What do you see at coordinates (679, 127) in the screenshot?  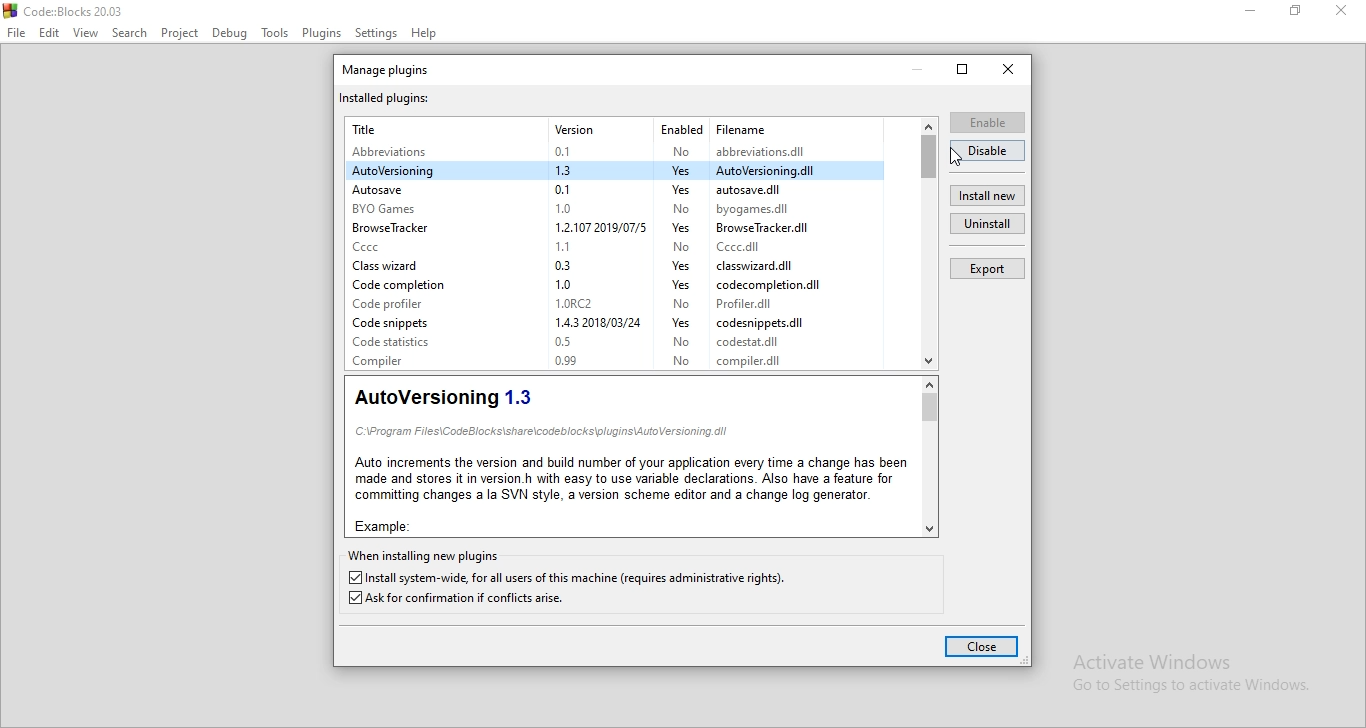 I see `Enabled` at bounding box center [679, 127].